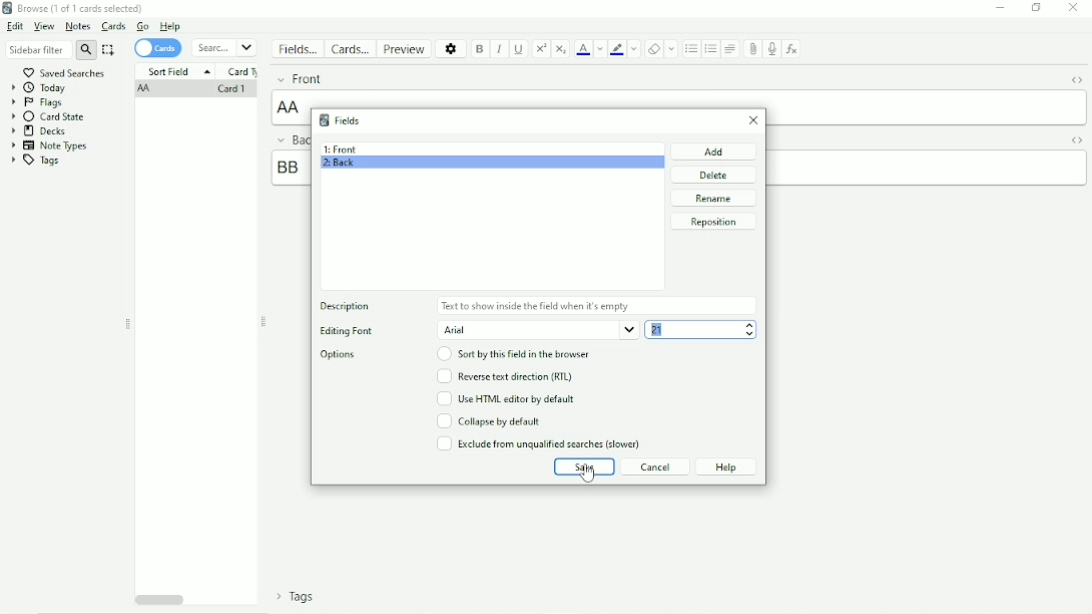  Describe the element at coordinates (480, 50) in the screenshot. I see `Bold` at that location.